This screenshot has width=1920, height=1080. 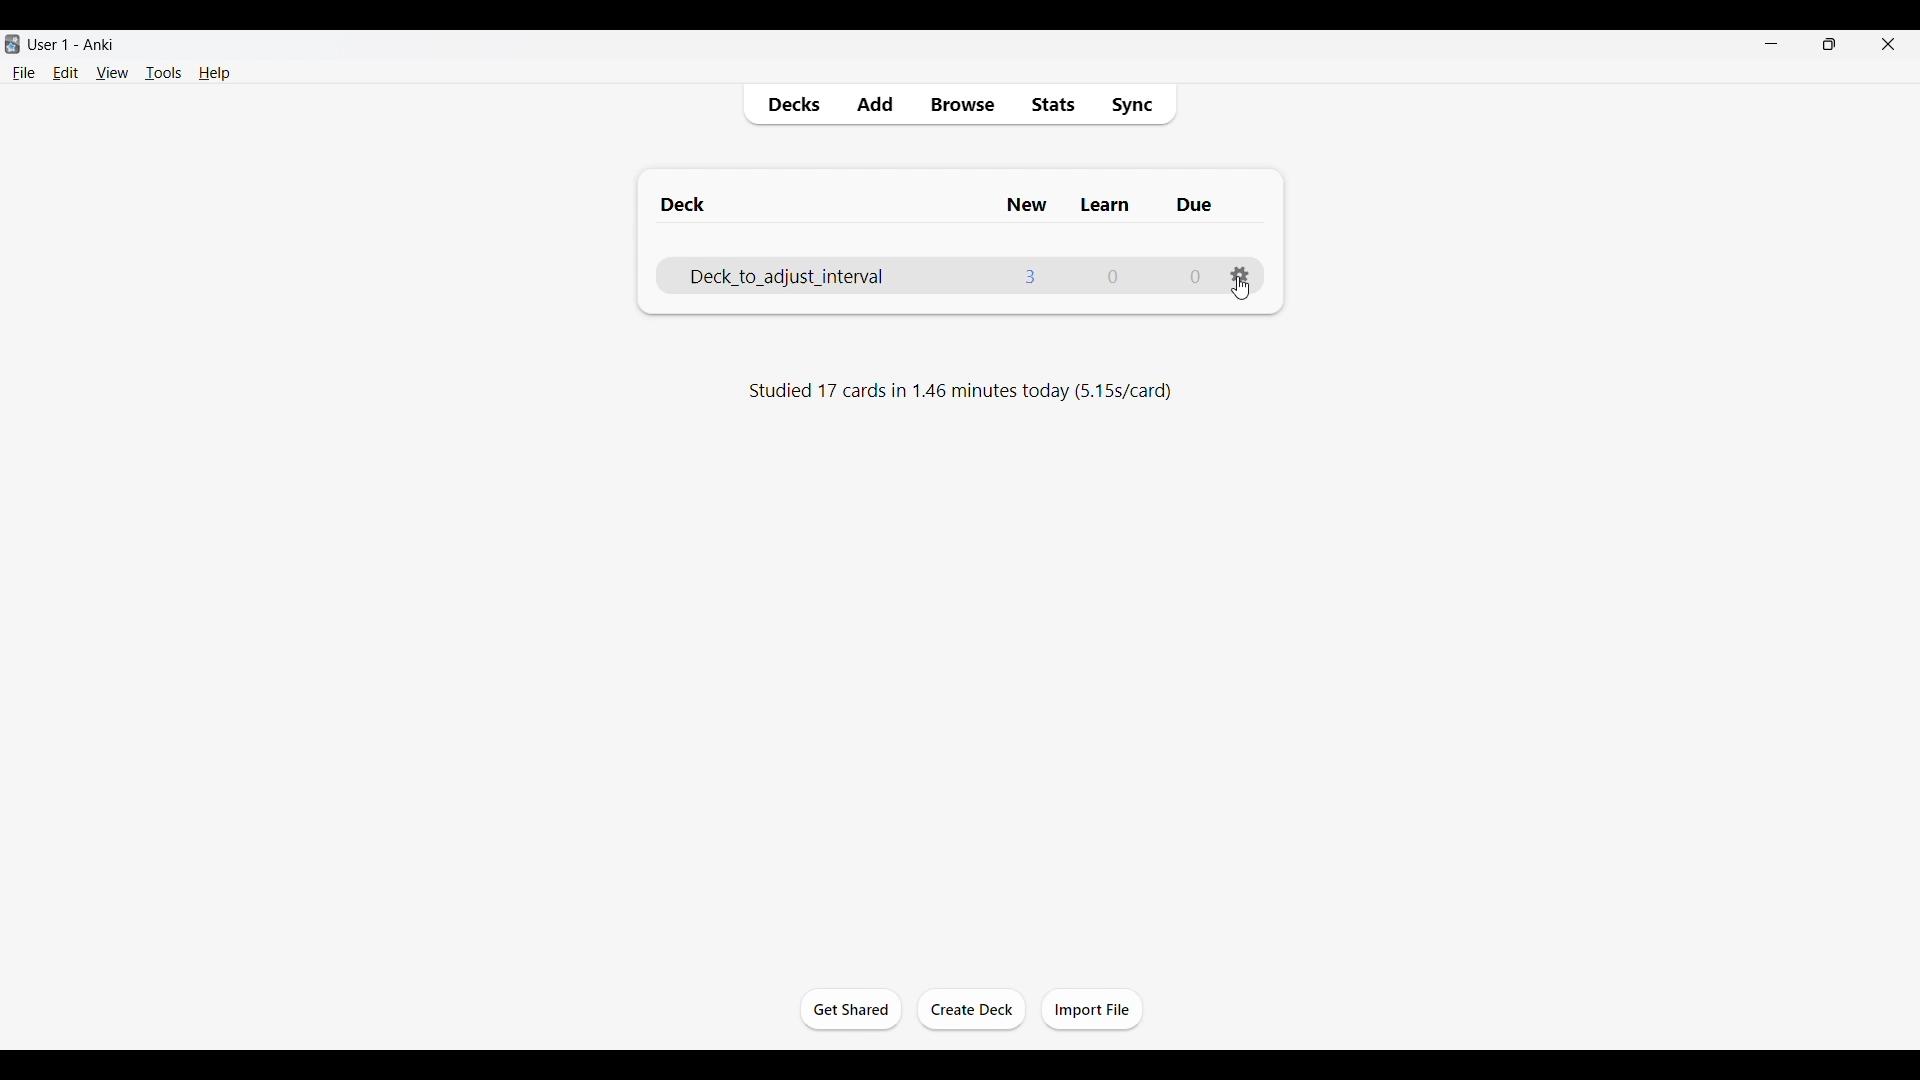 I want to click on Number of new cards, so click(x=1028, y=276).